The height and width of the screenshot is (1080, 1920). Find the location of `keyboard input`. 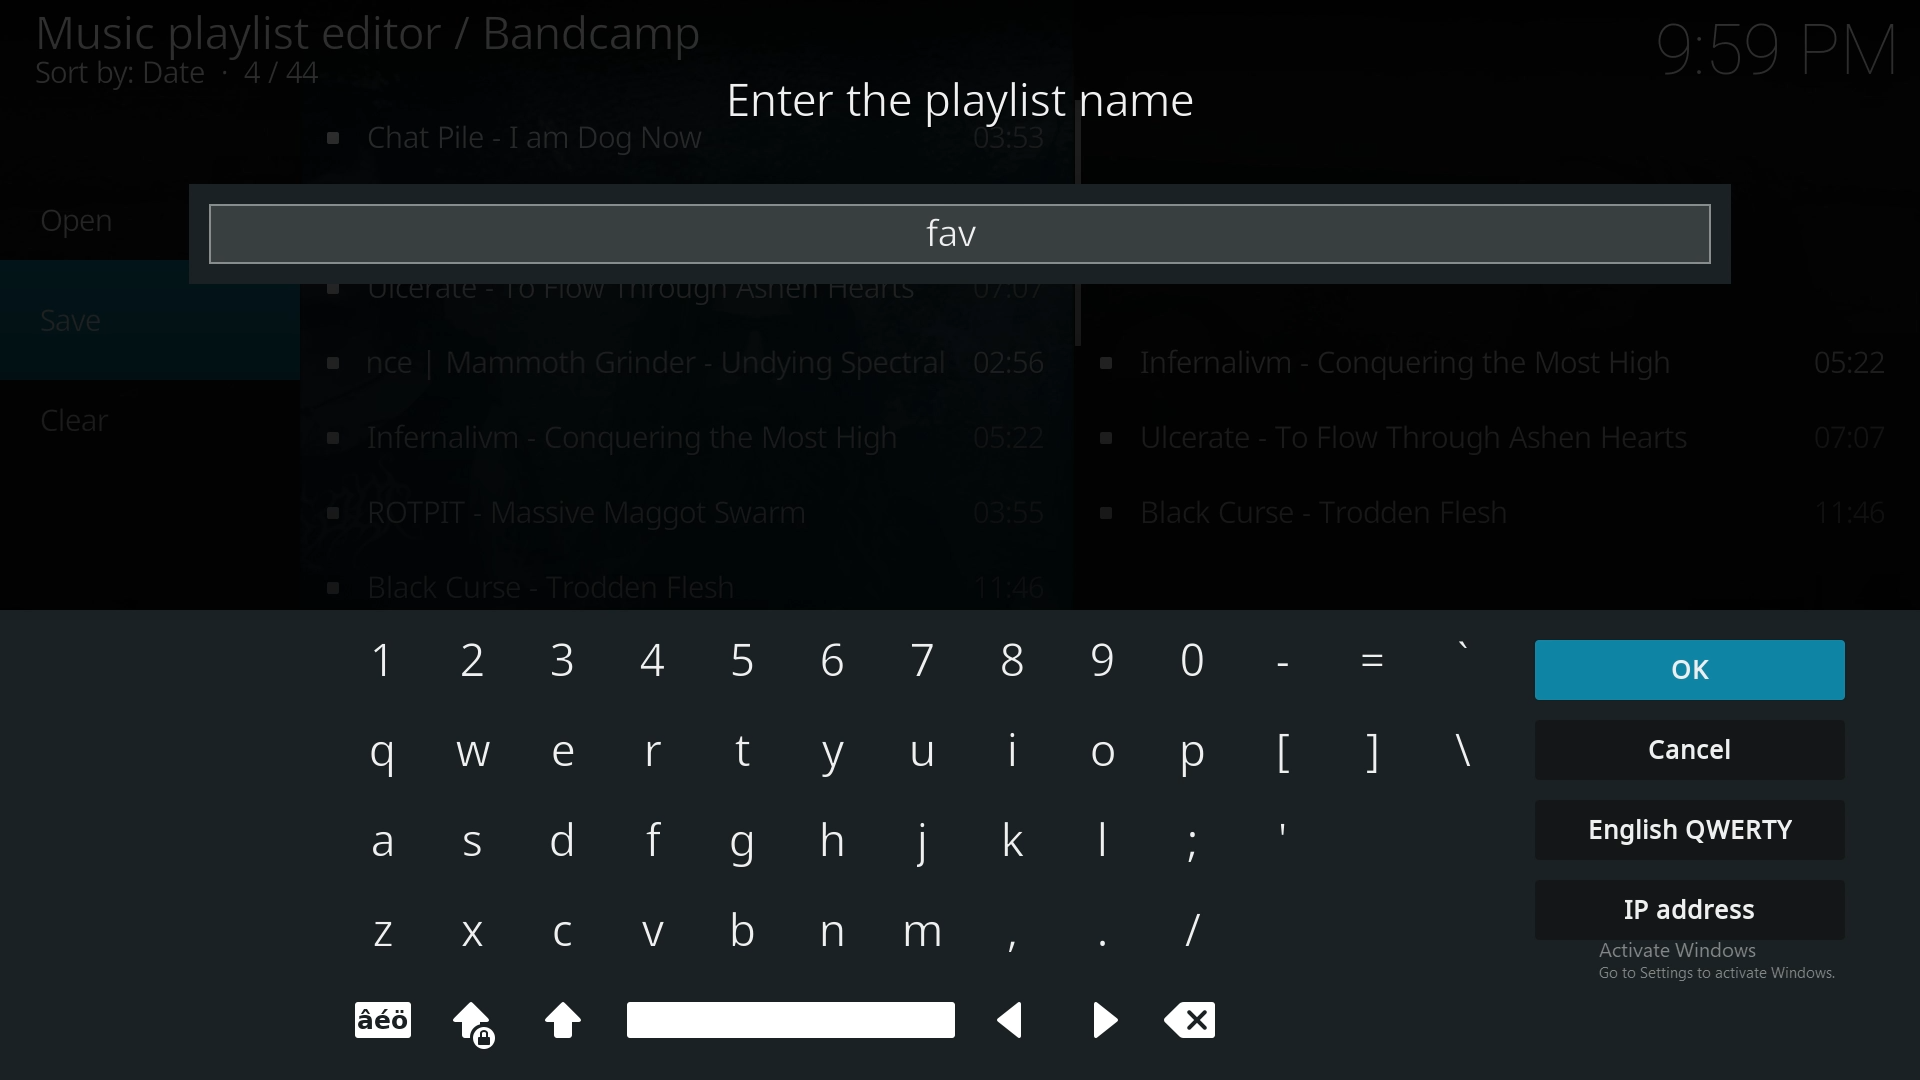

keyboard input is located at coordinates (747, 752).